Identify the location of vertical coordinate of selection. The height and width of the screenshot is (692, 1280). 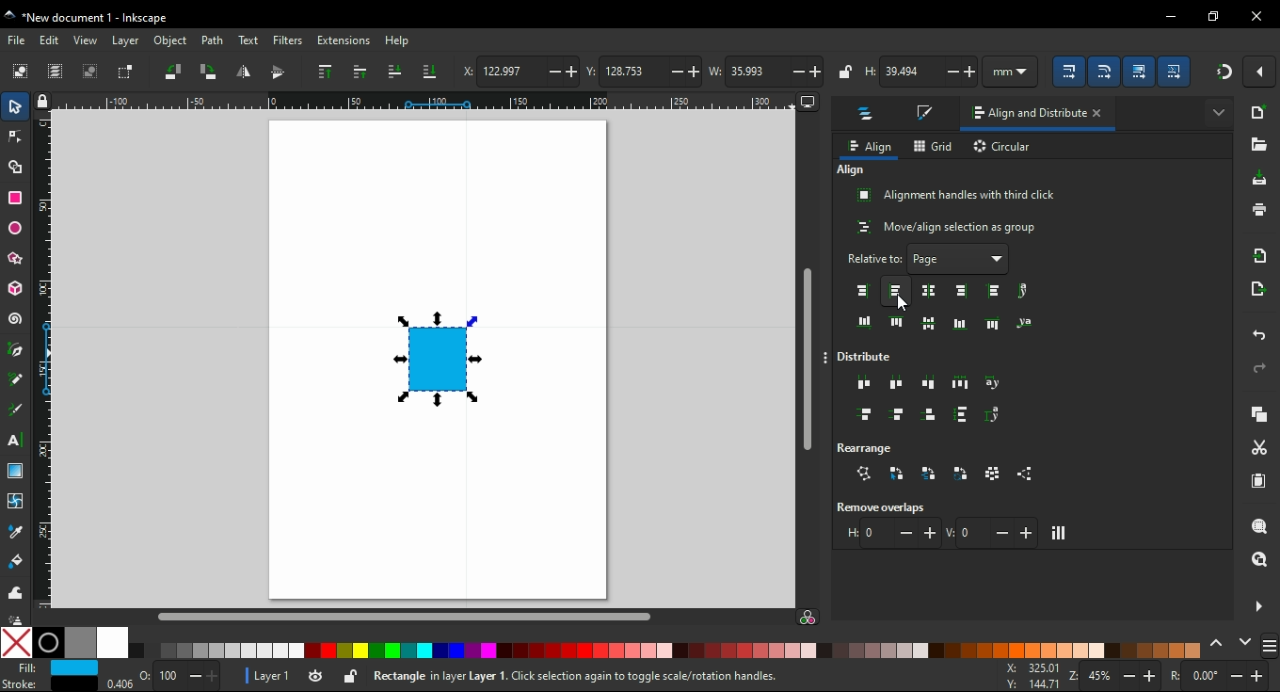
(642, 69).